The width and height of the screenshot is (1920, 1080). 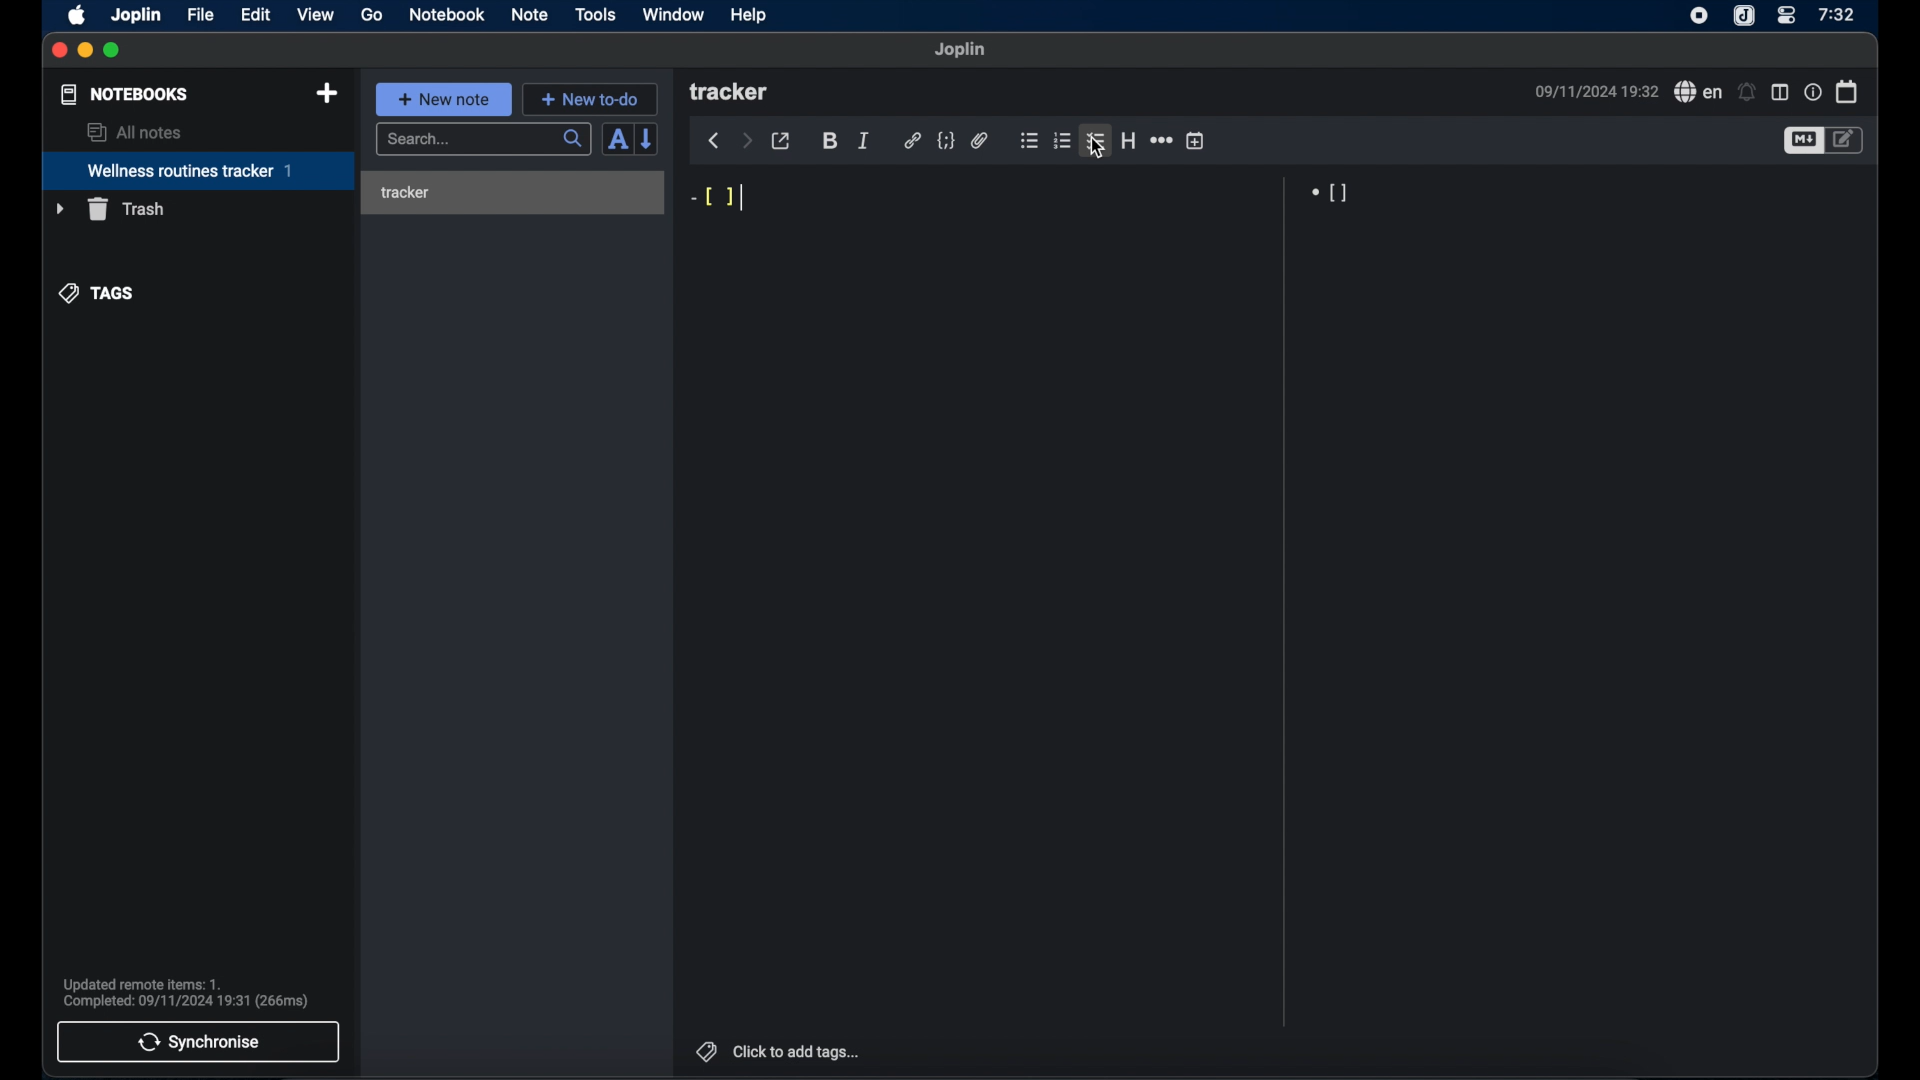 I want to click on view, so click(x=315, y=15).